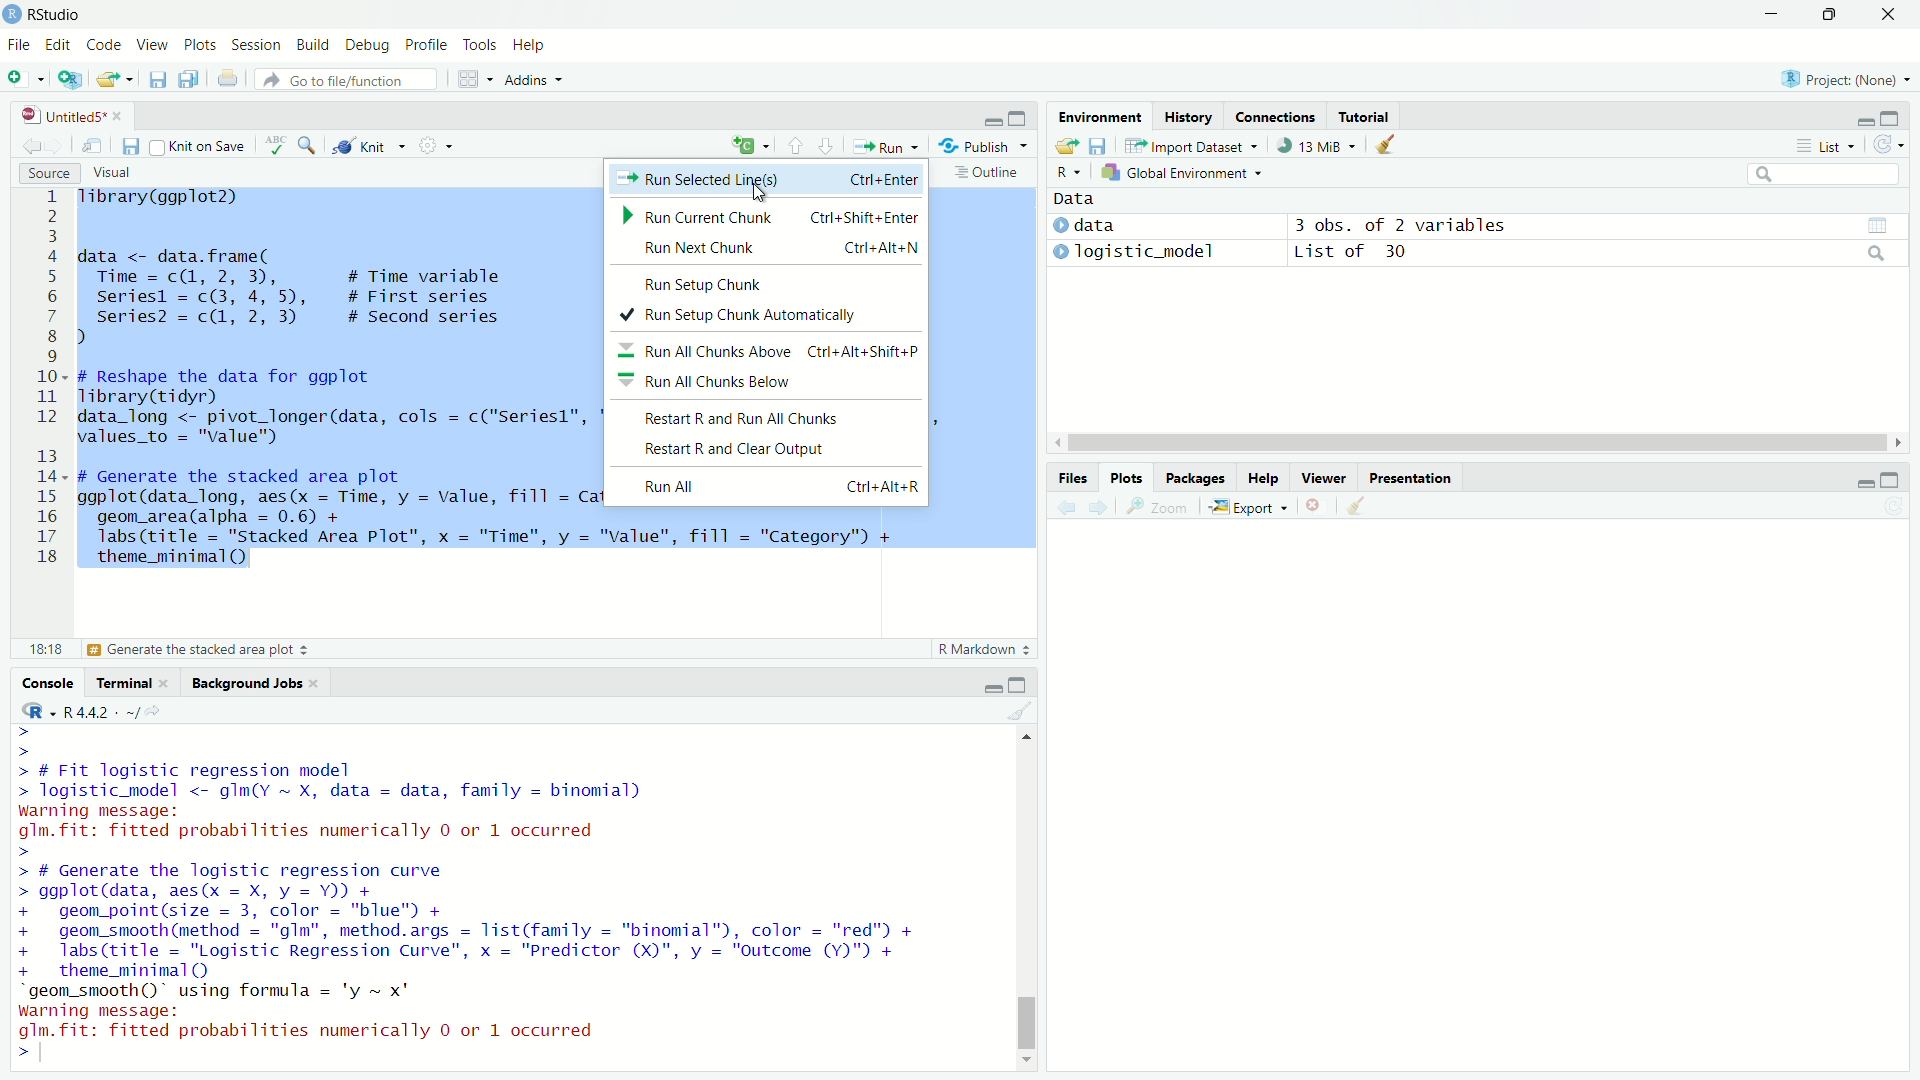 This screenshot has height=1080, width=1920. What do you see at coordinates (978, 147) in the screenshot?
I see `- Publish` at bounding box center [978, 147].